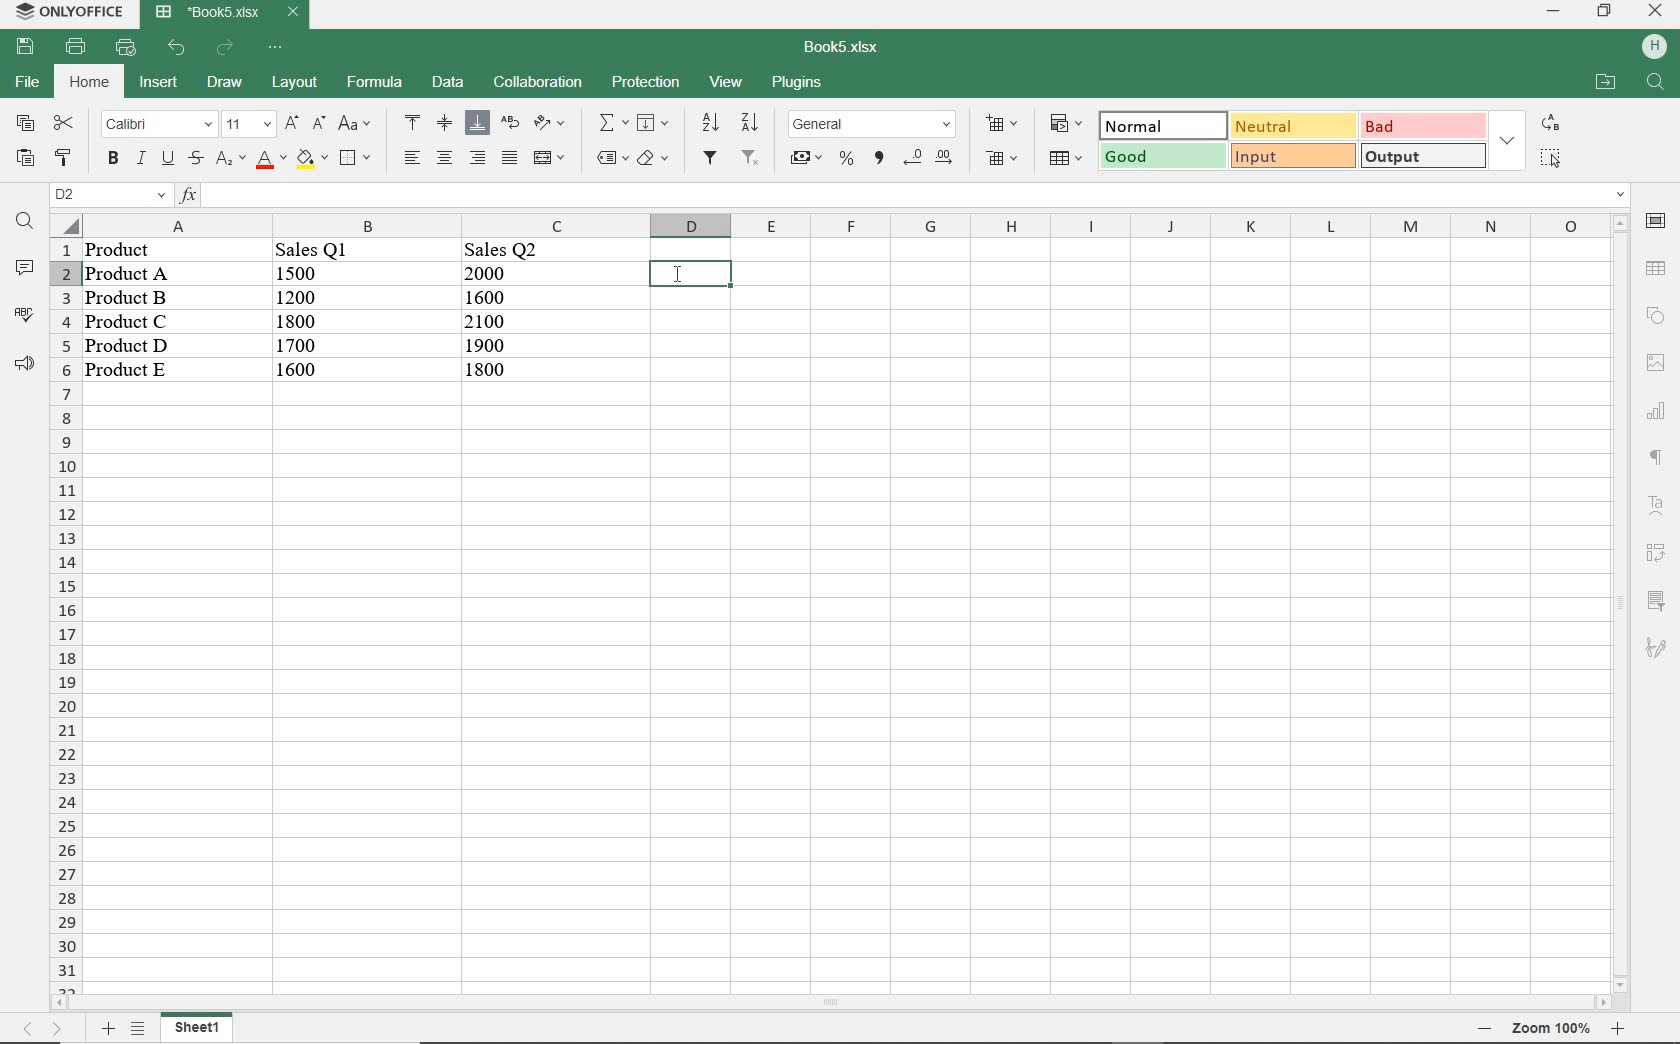 The height and width of the screenshot is (1044, 1680). Describe the element at coordinates (654, 160) in the screenshot. I see `clear` at that location.